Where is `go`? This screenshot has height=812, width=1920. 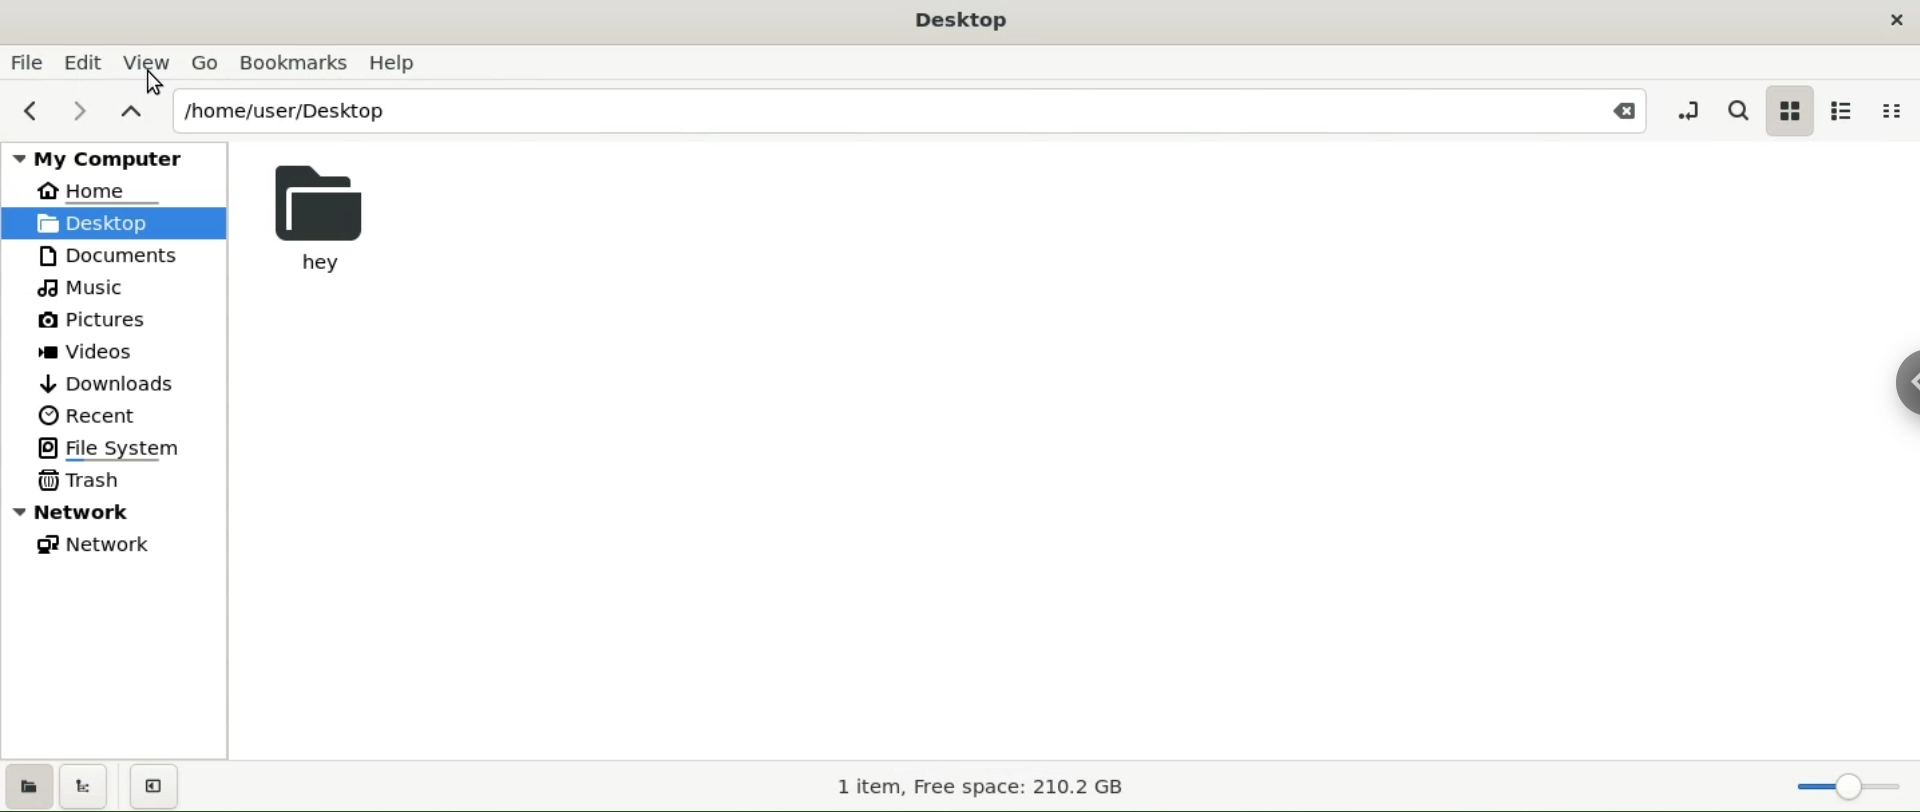
go is located at coordinates (205, 60).